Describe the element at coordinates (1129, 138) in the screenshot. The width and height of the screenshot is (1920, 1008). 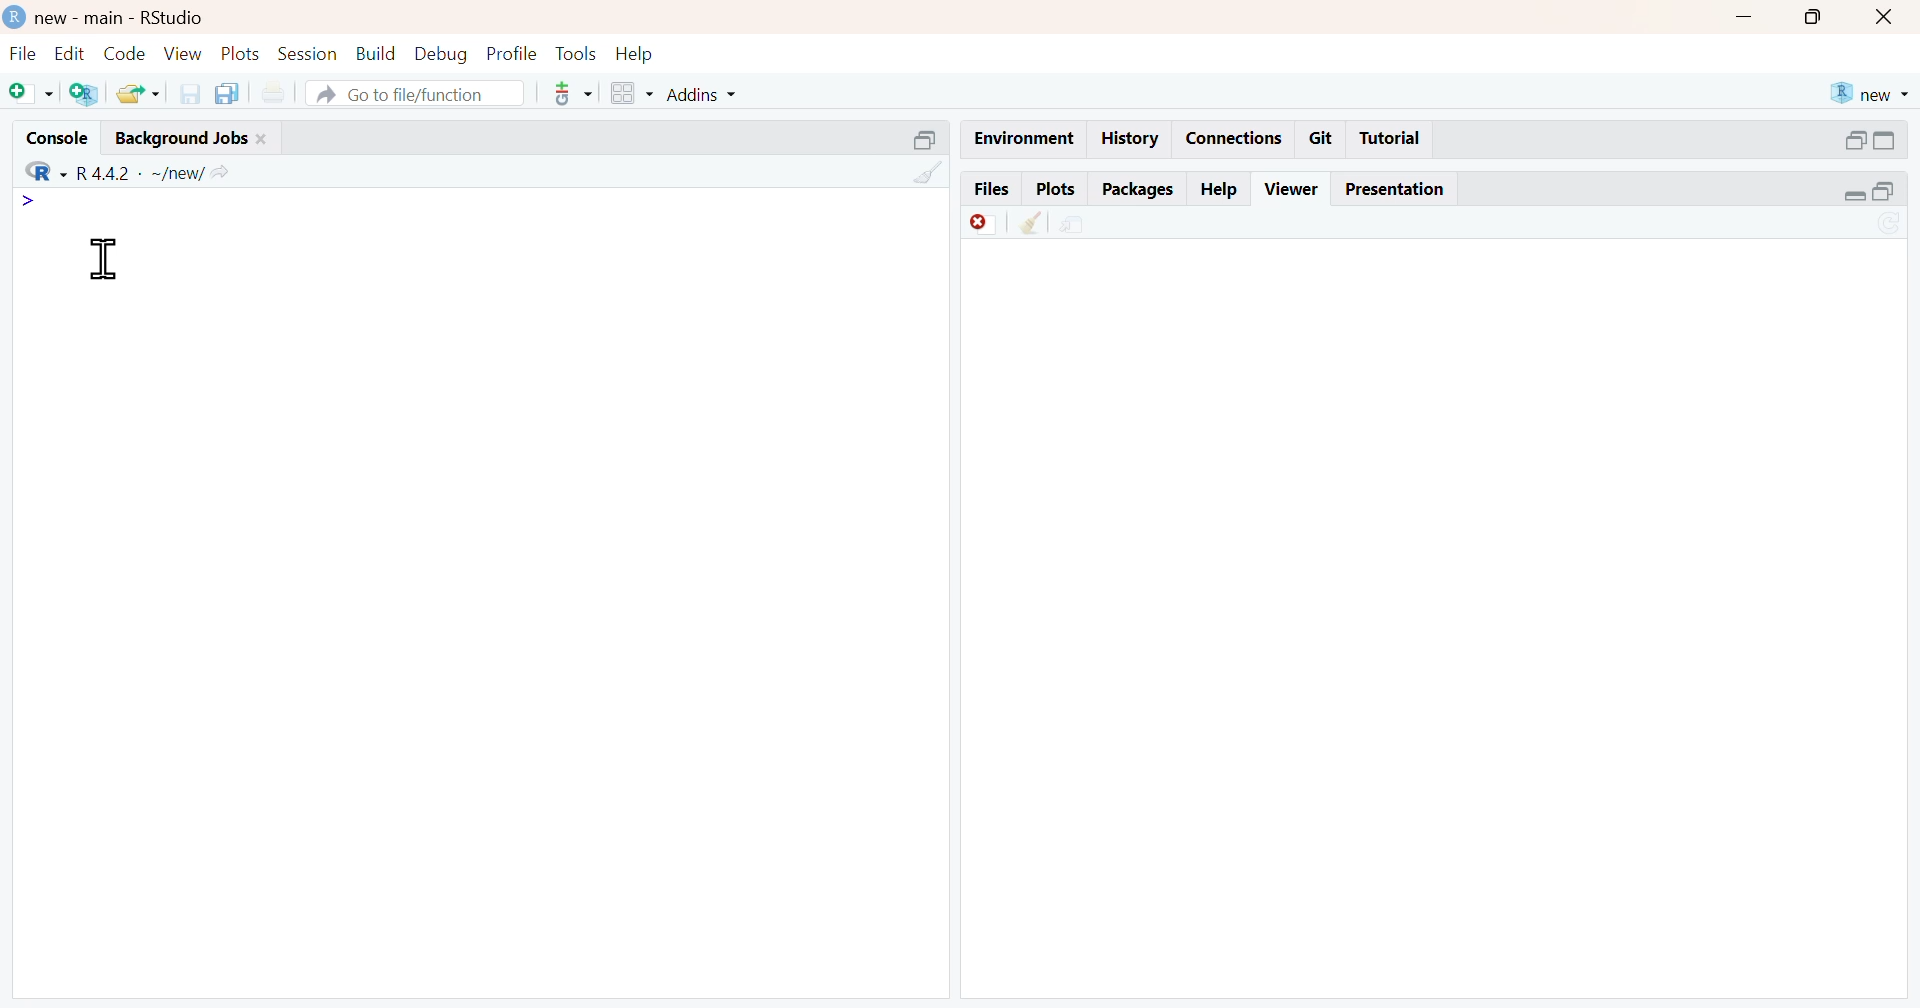
I see `history` at that location.